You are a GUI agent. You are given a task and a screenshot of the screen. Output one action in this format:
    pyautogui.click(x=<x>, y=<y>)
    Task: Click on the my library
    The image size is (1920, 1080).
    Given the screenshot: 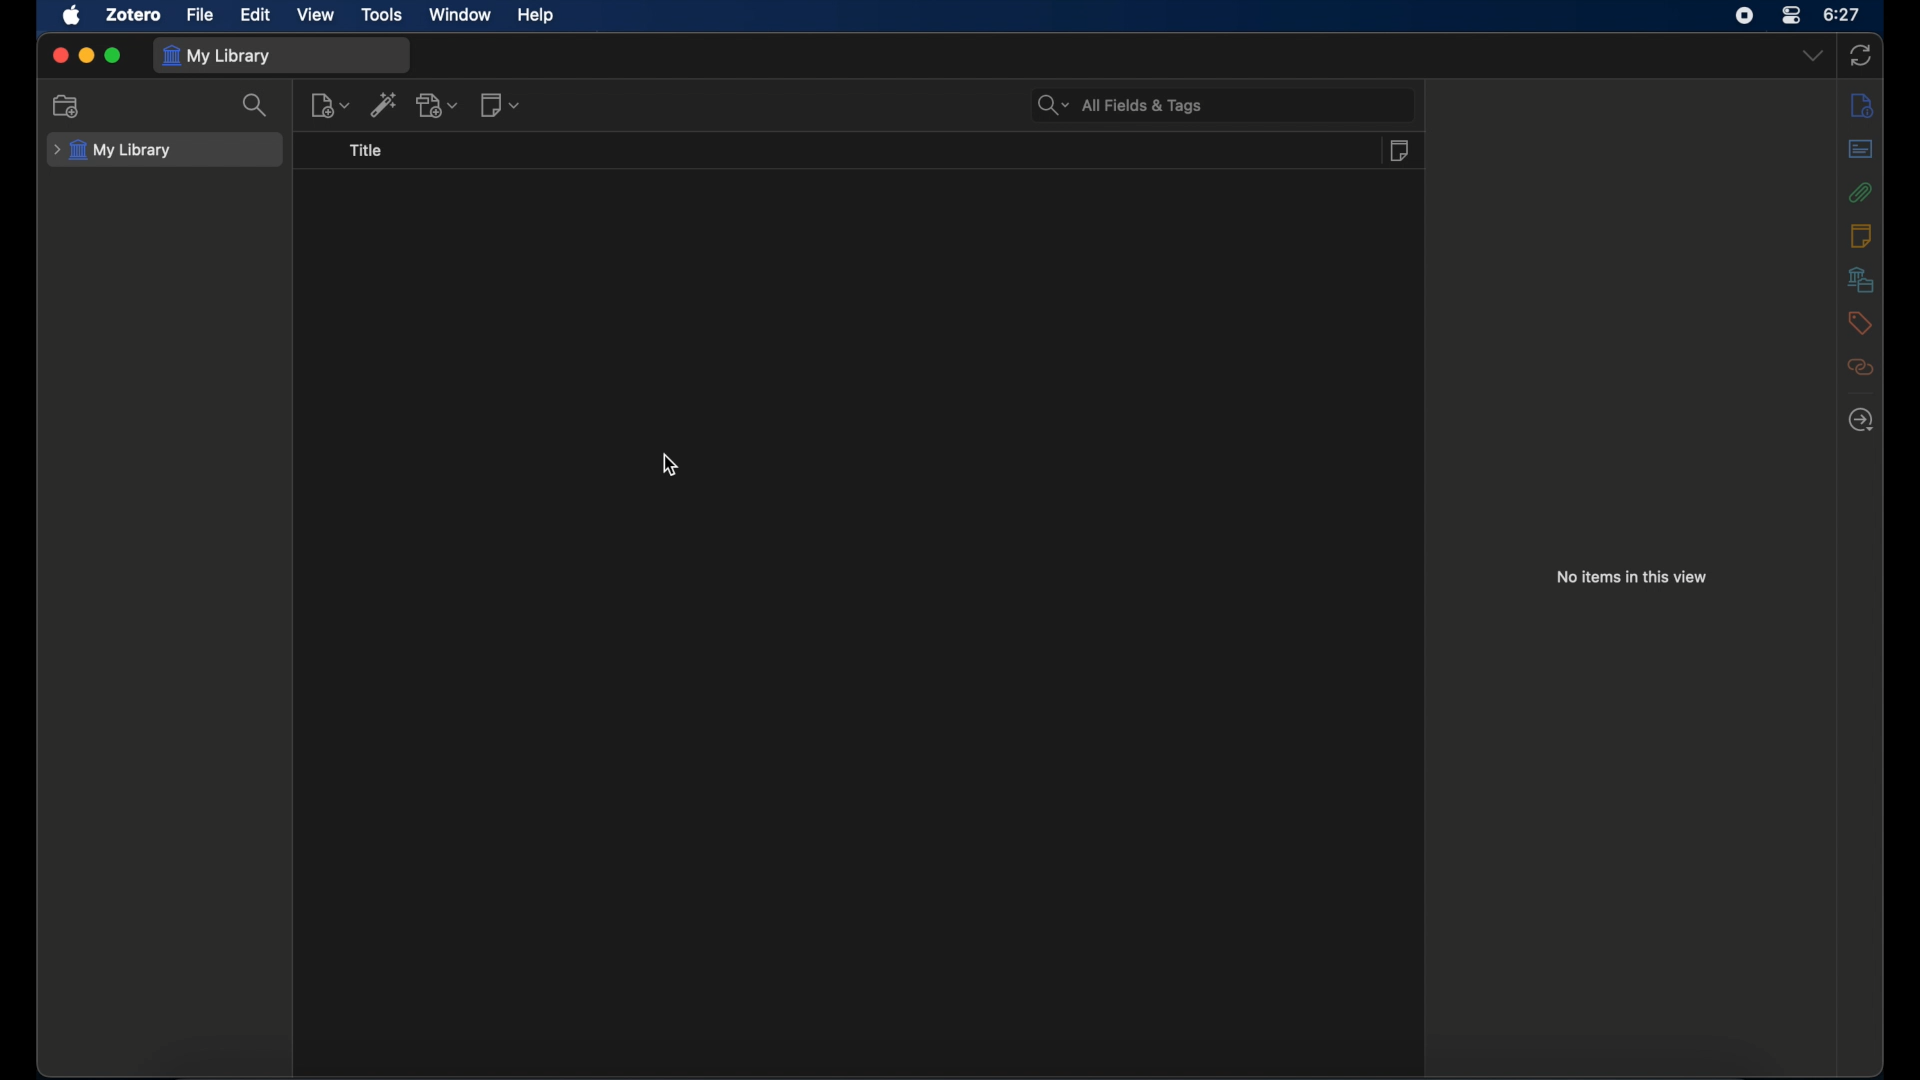 What is the action you would take?
    pyautogui.click(x=218, y=55)
    